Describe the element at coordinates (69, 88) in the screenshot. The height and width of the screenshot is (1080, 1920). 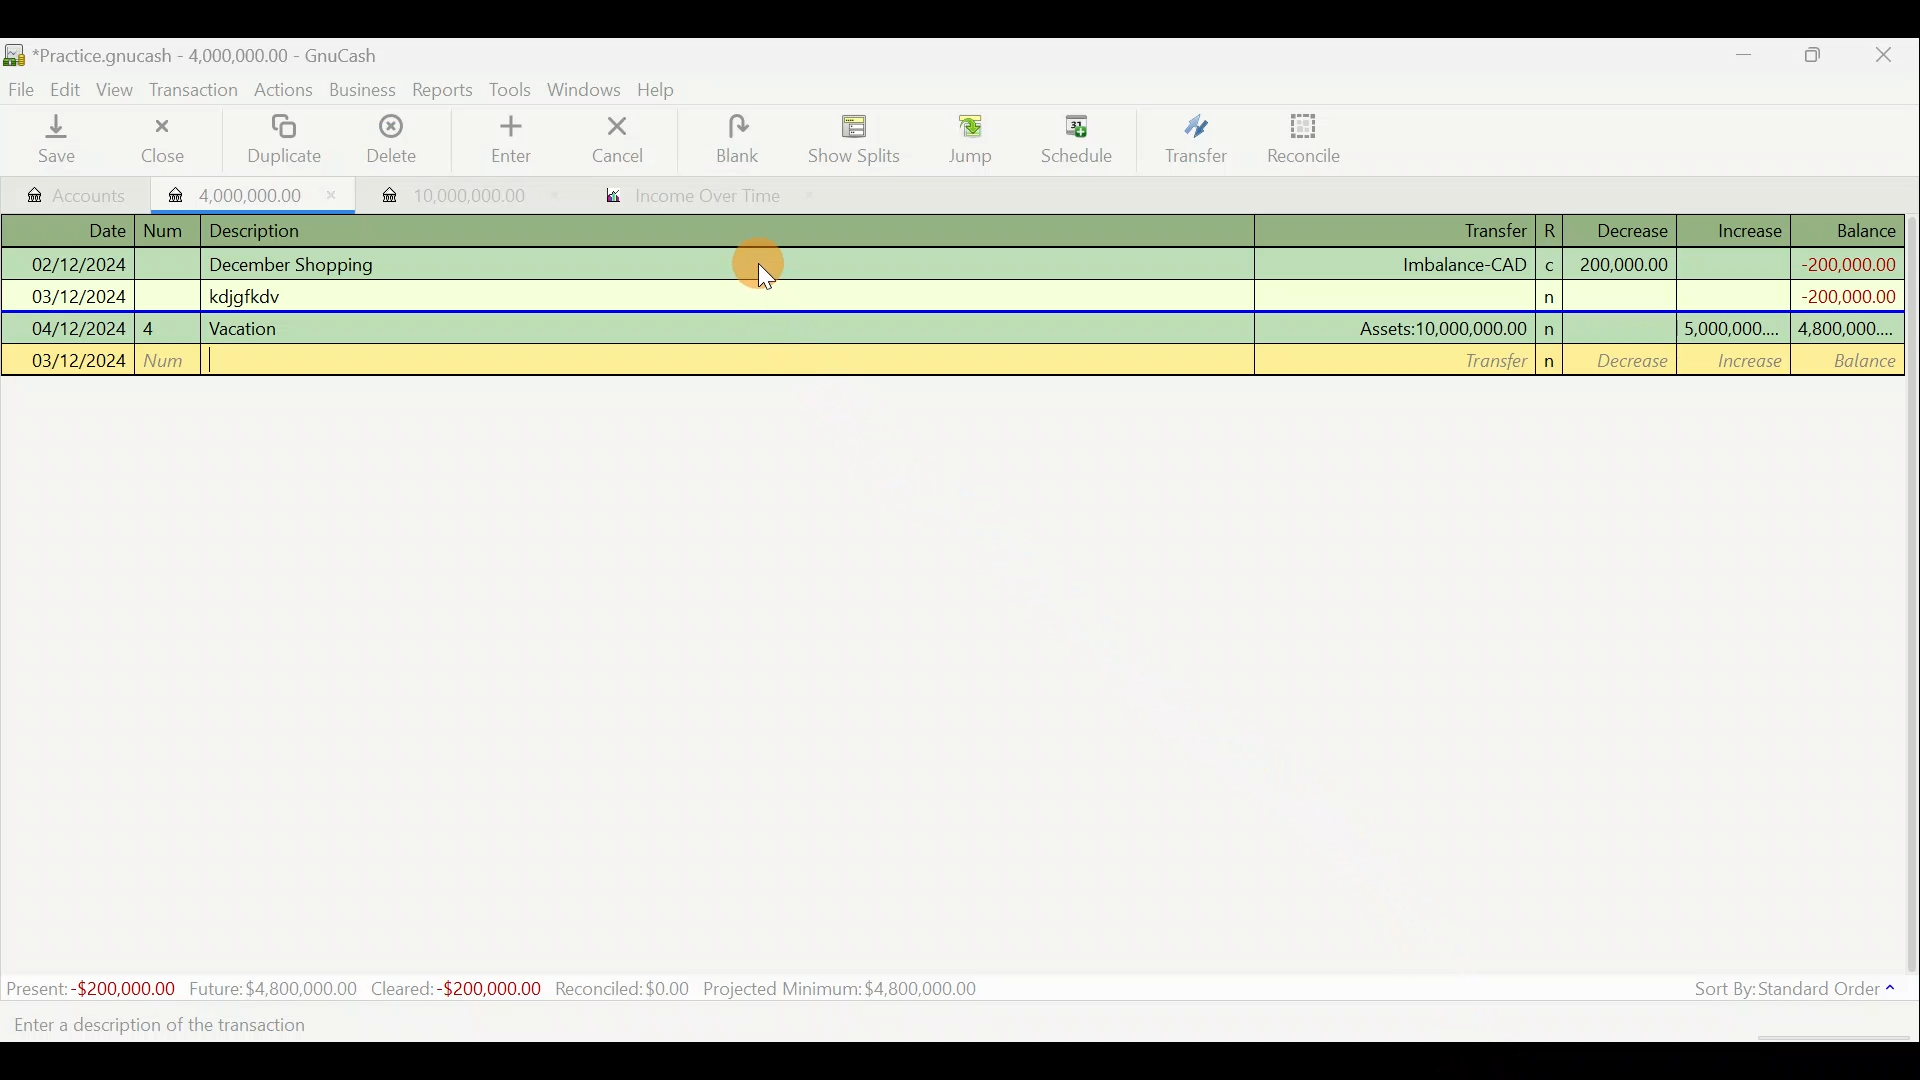
I see `Edit` at that location.